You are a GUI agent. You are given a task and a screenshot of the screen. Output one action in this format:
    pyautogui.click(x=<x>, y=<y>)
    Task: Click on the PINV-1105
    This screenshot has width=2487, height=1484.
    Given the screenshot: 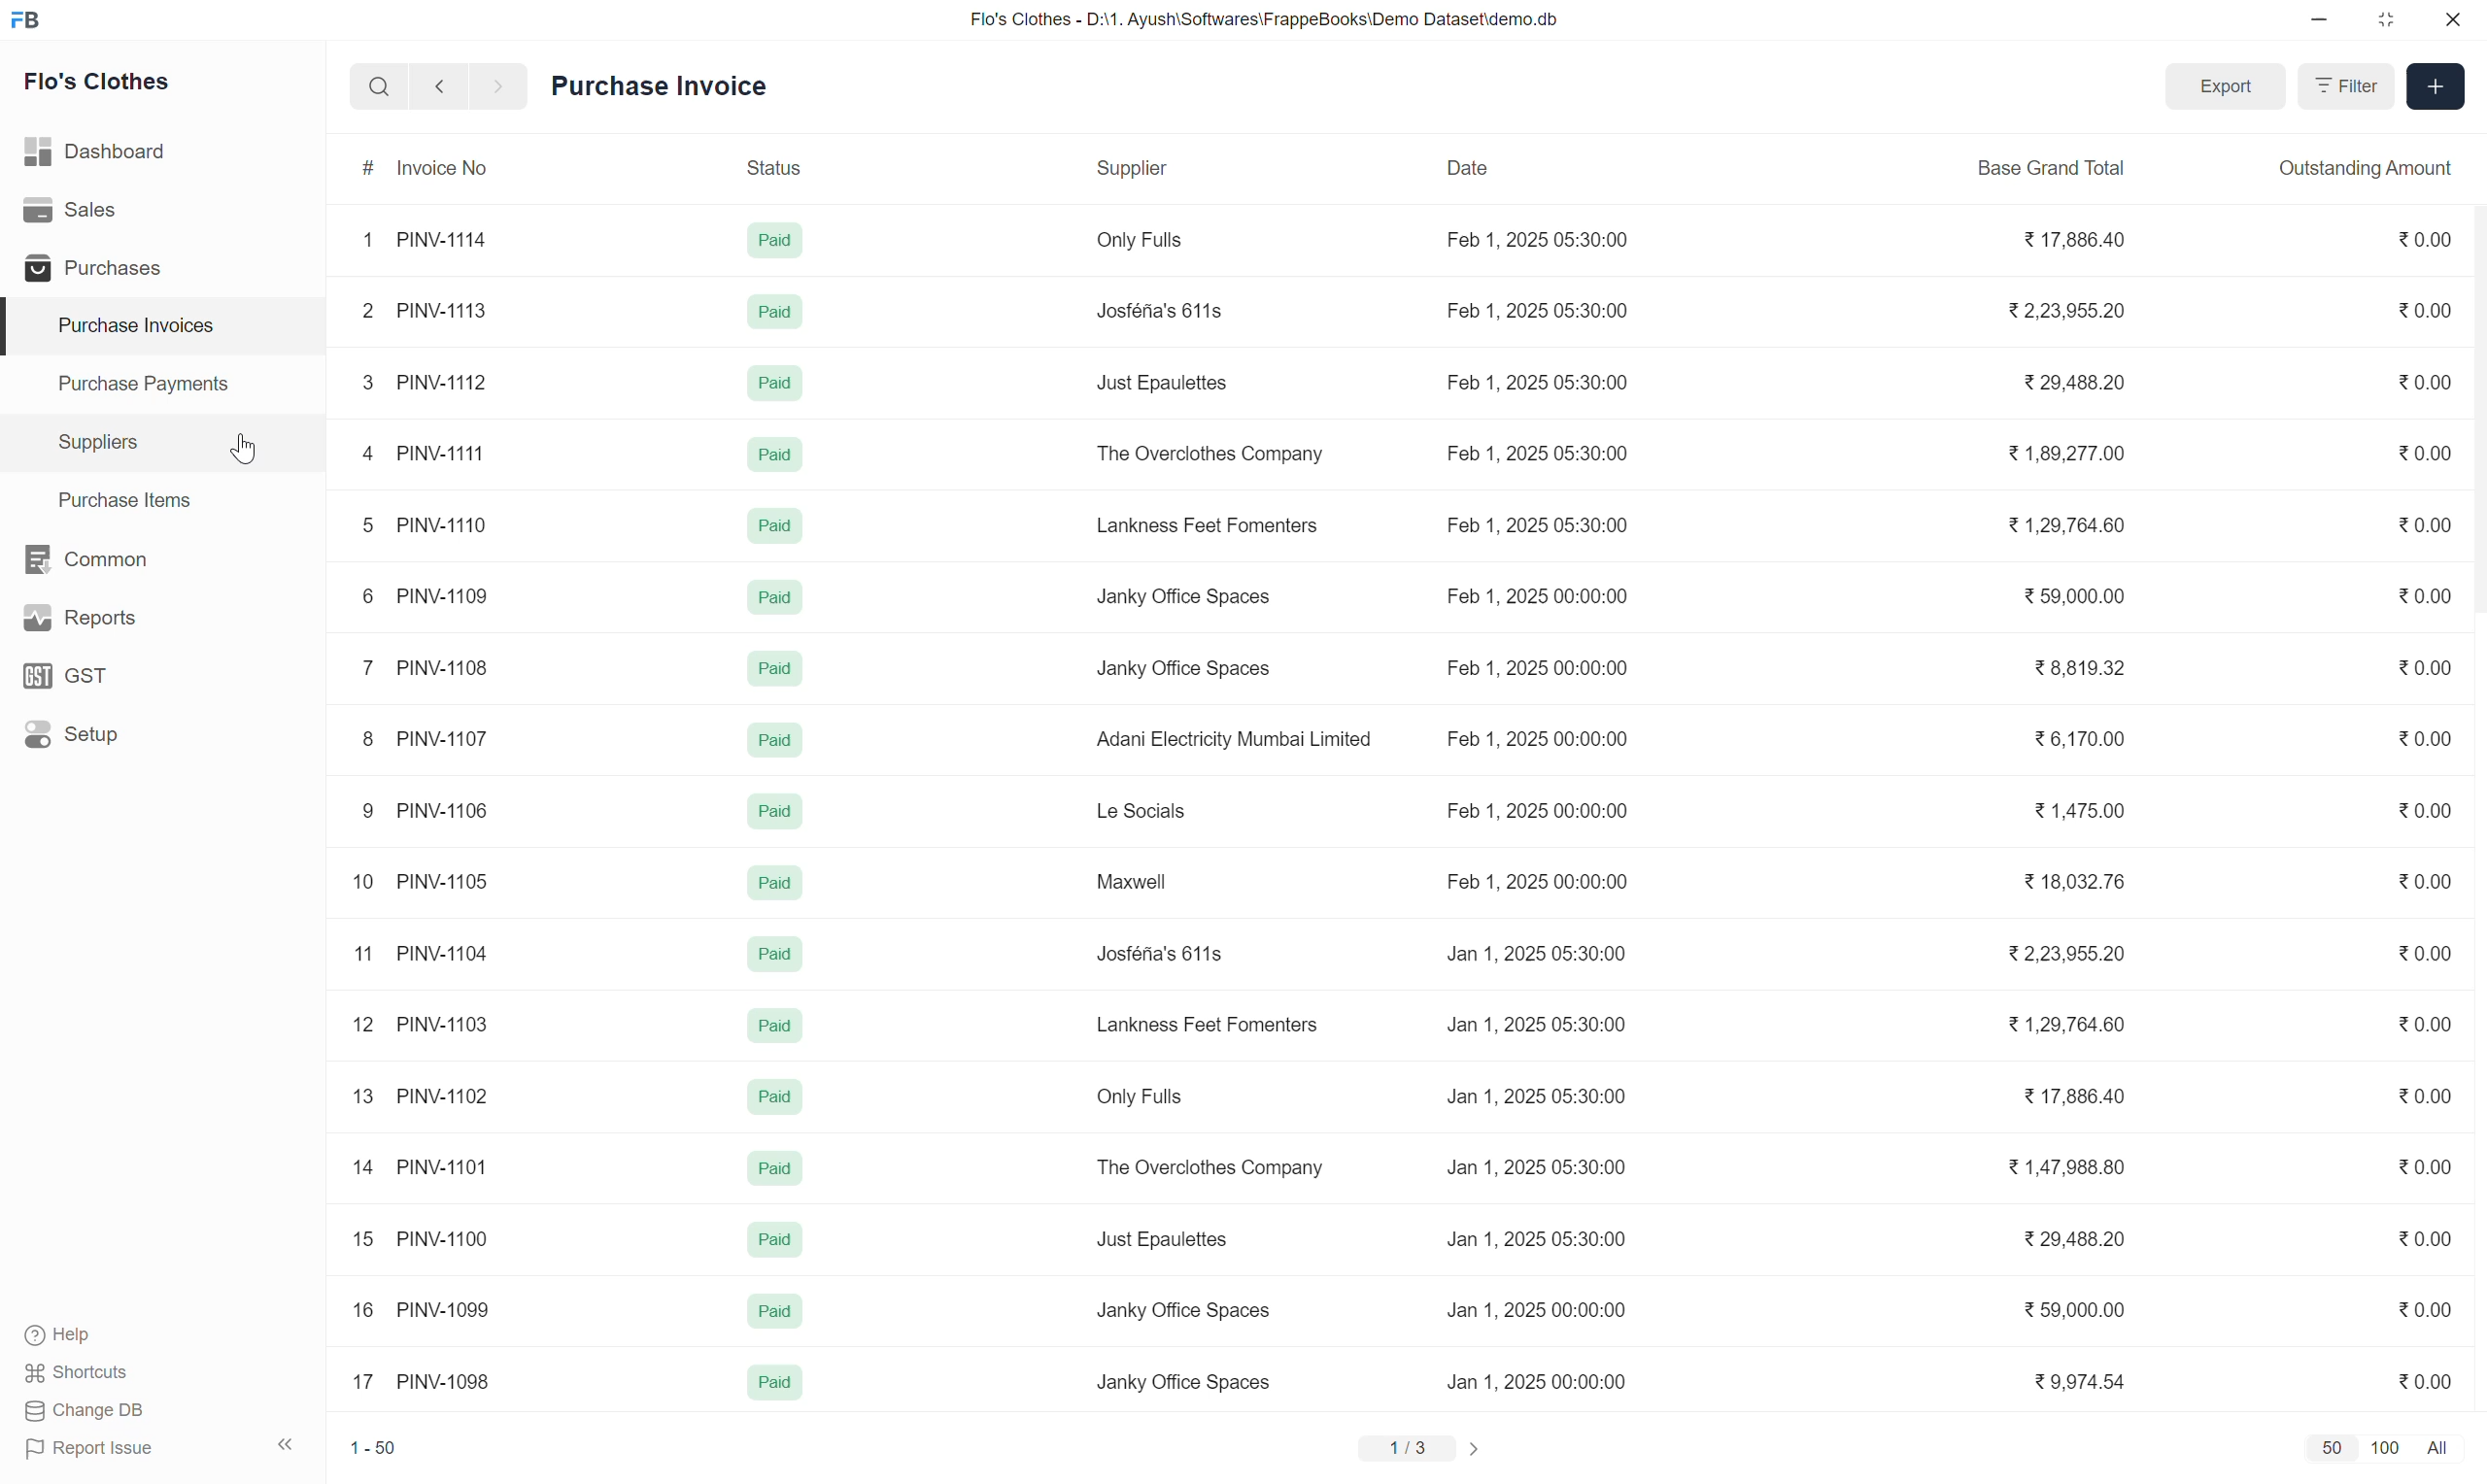 What is the action you would take?
    pyautogui.click(x=445, y=883)
    